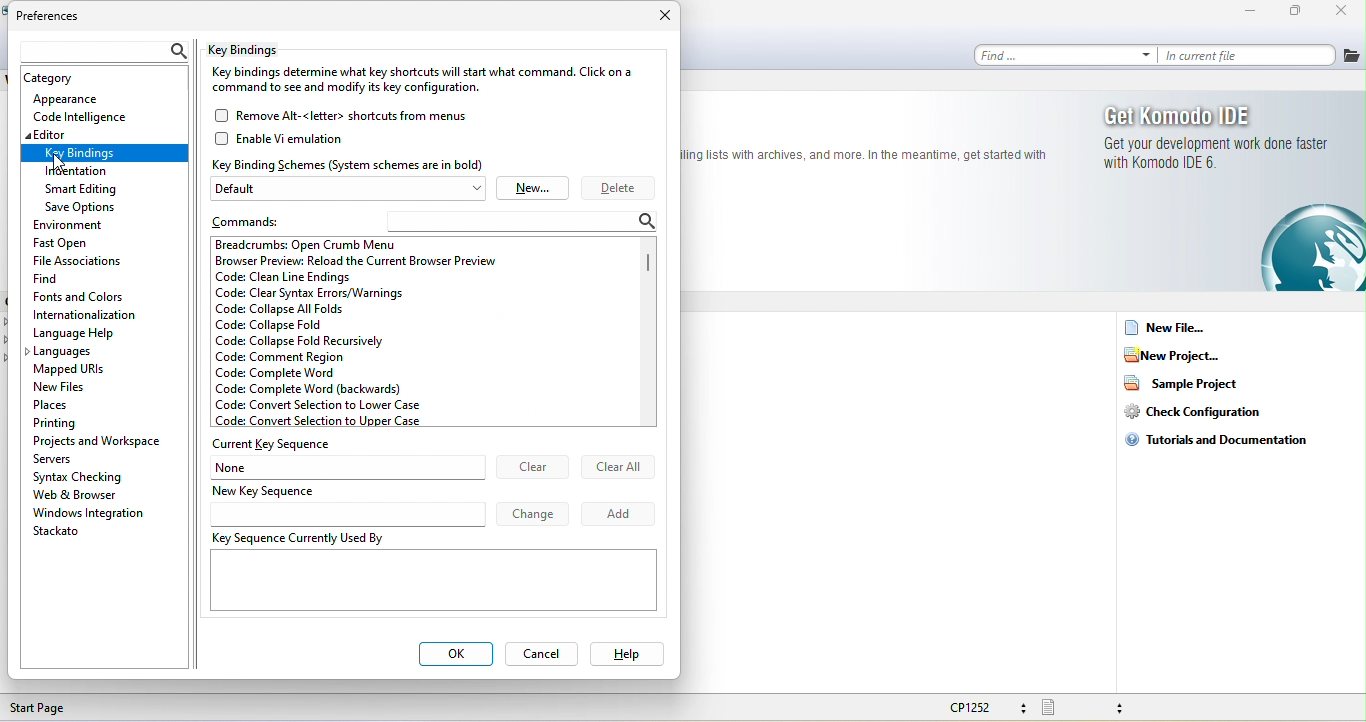 The image size is (1366, 722). Describe the element at coordinates (277, 445) in the screenshot. I see `current key sequence` at that location.